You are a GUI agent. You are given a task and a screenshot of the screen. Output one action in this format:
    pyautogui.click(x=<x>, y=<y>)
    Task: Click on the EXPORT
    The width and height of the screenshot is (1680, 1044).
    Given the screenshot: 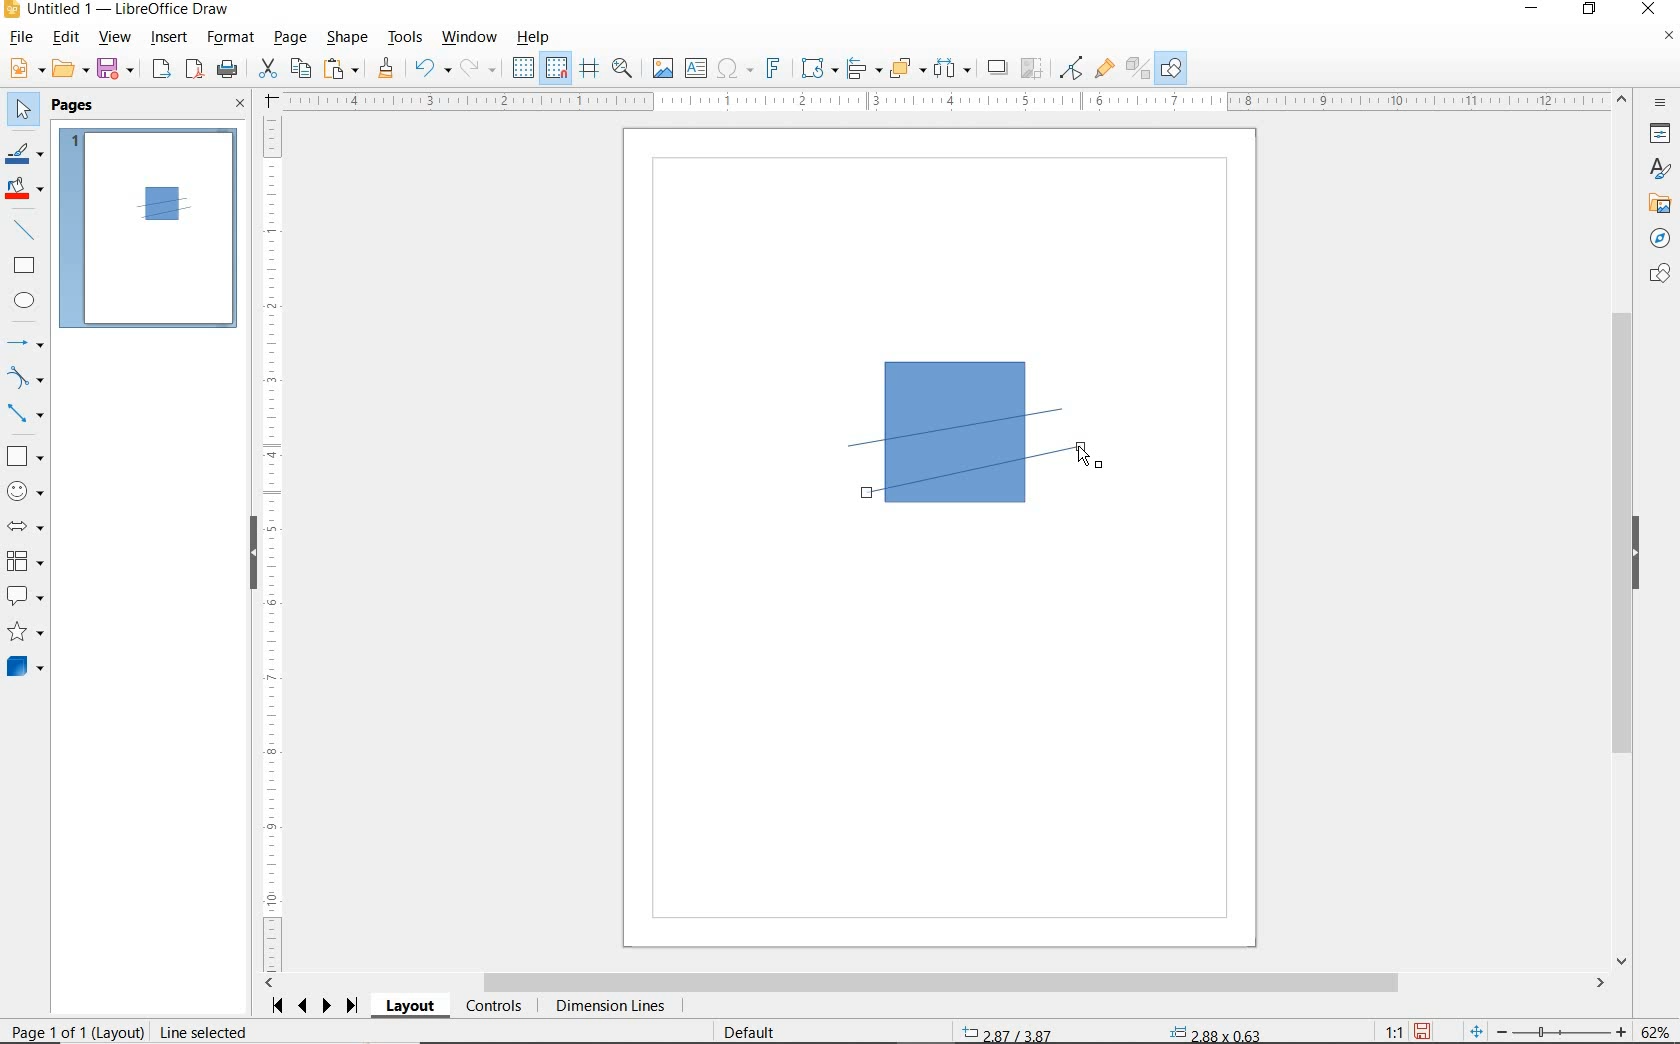 What is the action you would take?
    pyautogui.click(x=162, y=71)
    